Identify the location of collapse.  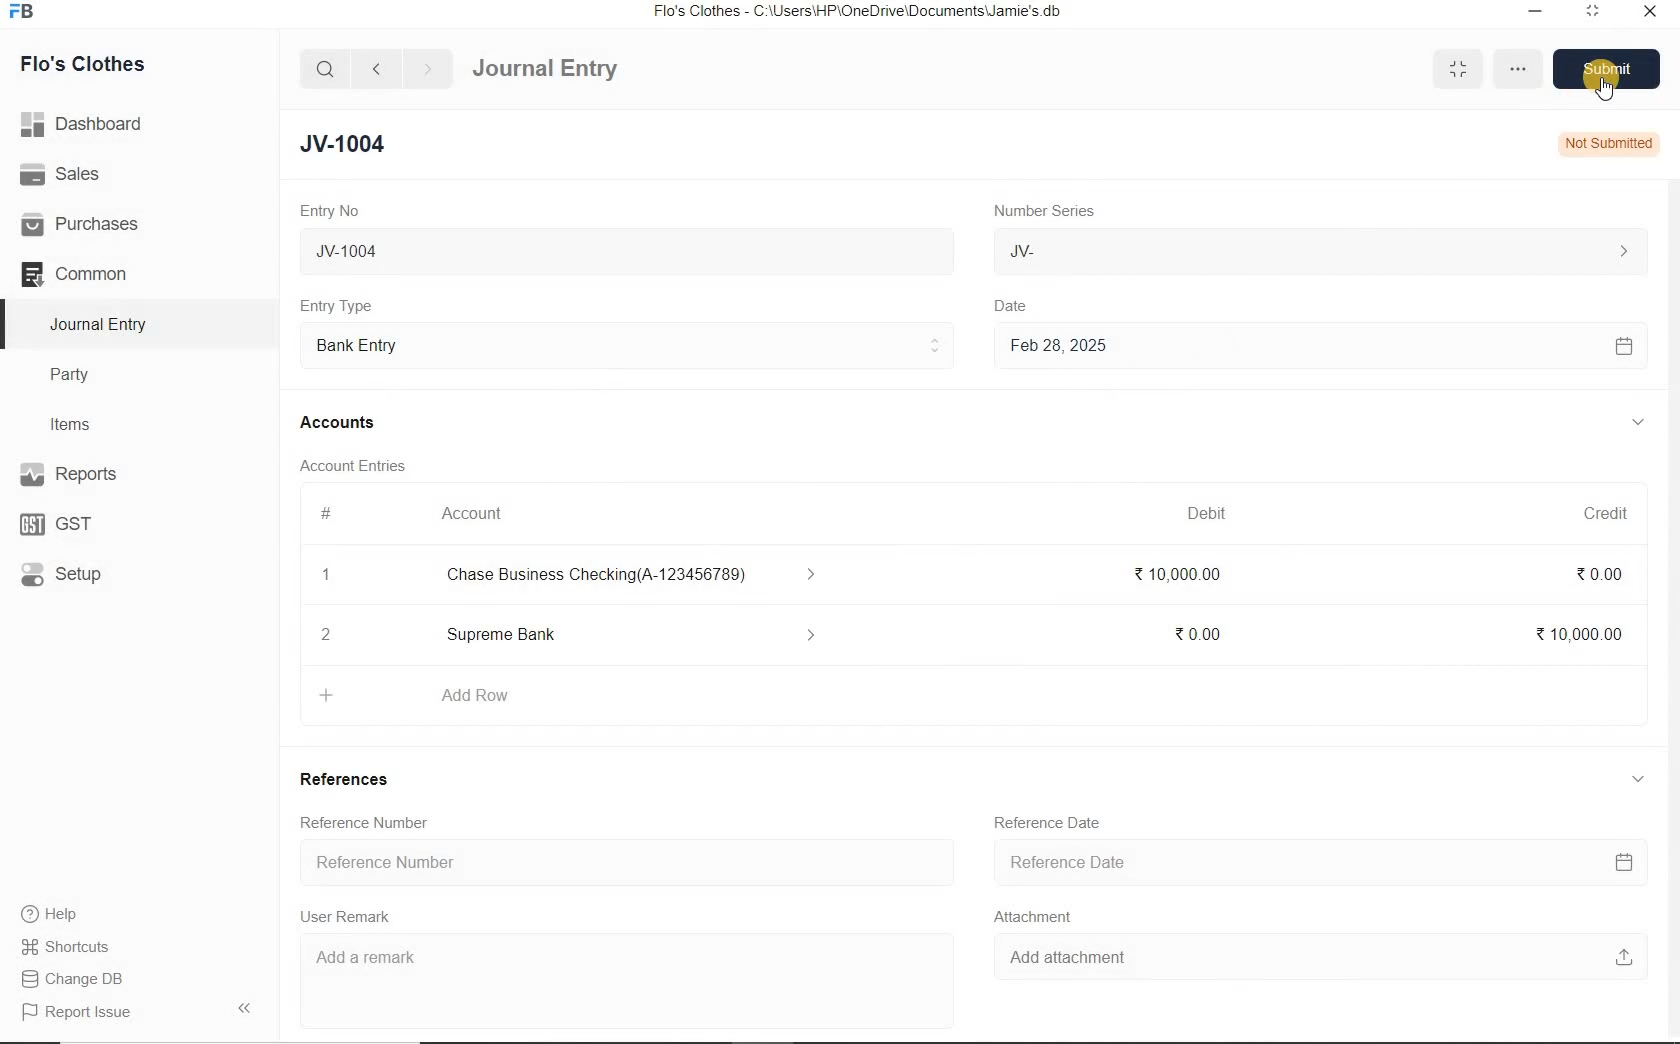
(1638, 422).